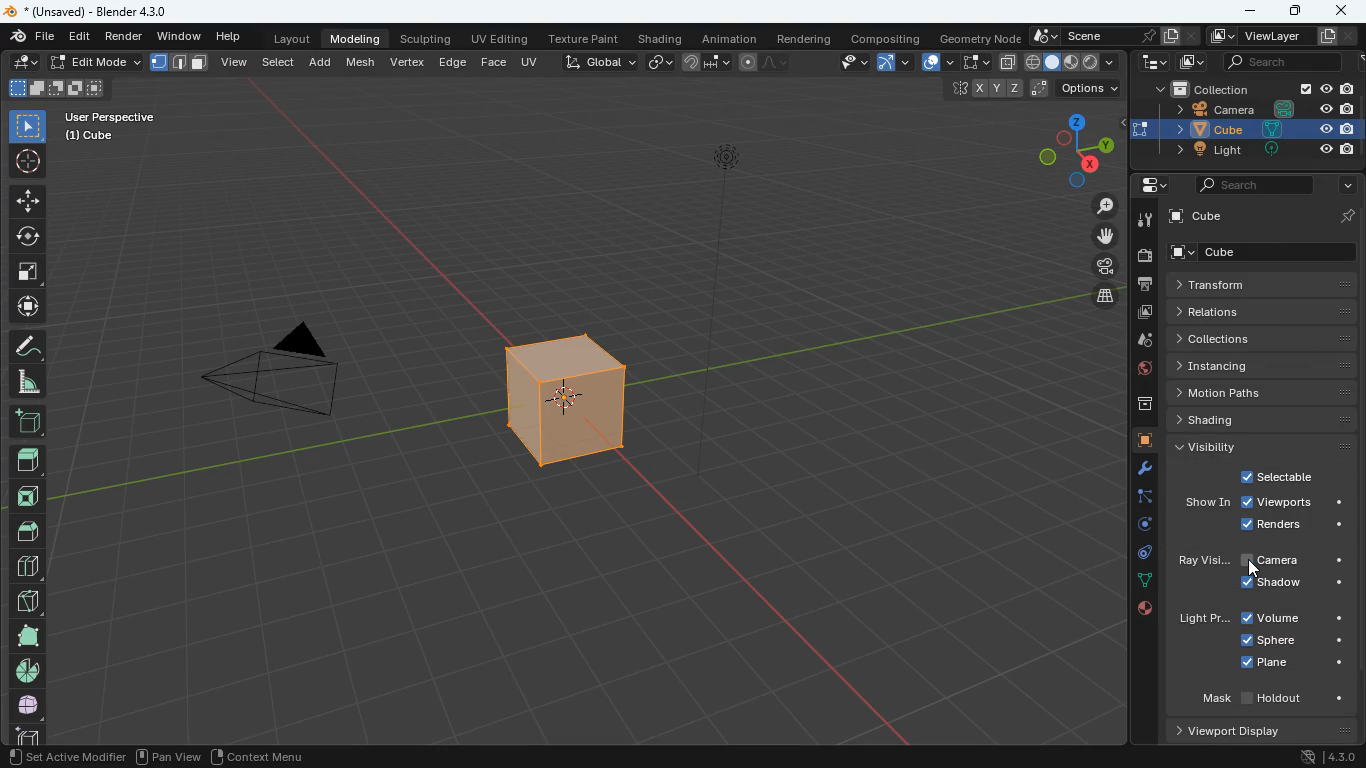 Image resolution: width=1366 pixels, height=768 pixels. I want to click on division, so click(28, 566).